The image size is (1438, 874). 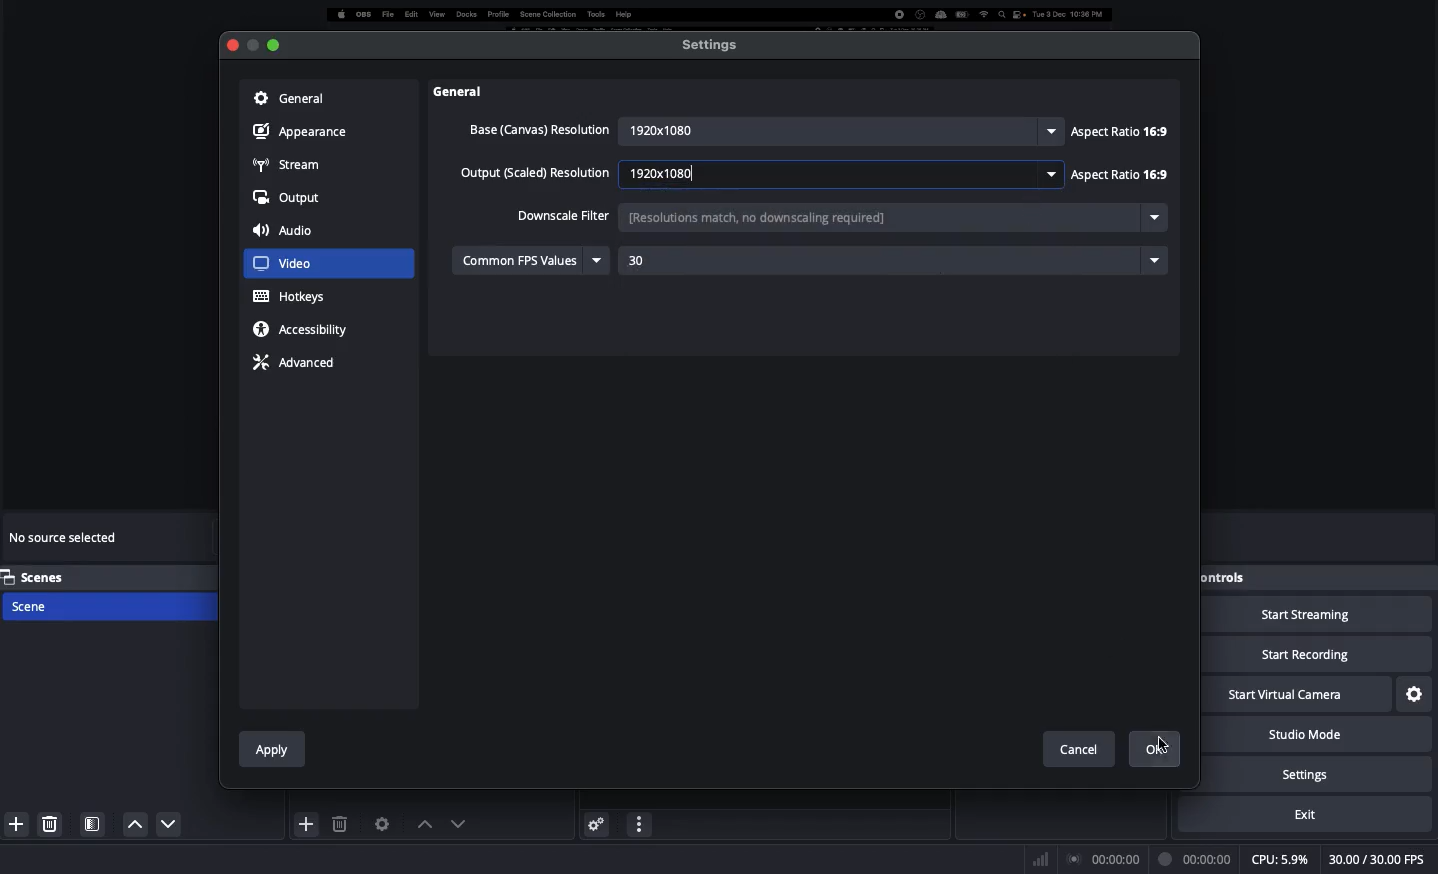 What do you see at coordinates (1117, 178) in the screenshot?
I see `Aspect ratio: 16:10` at bounding box center [1117, 178].